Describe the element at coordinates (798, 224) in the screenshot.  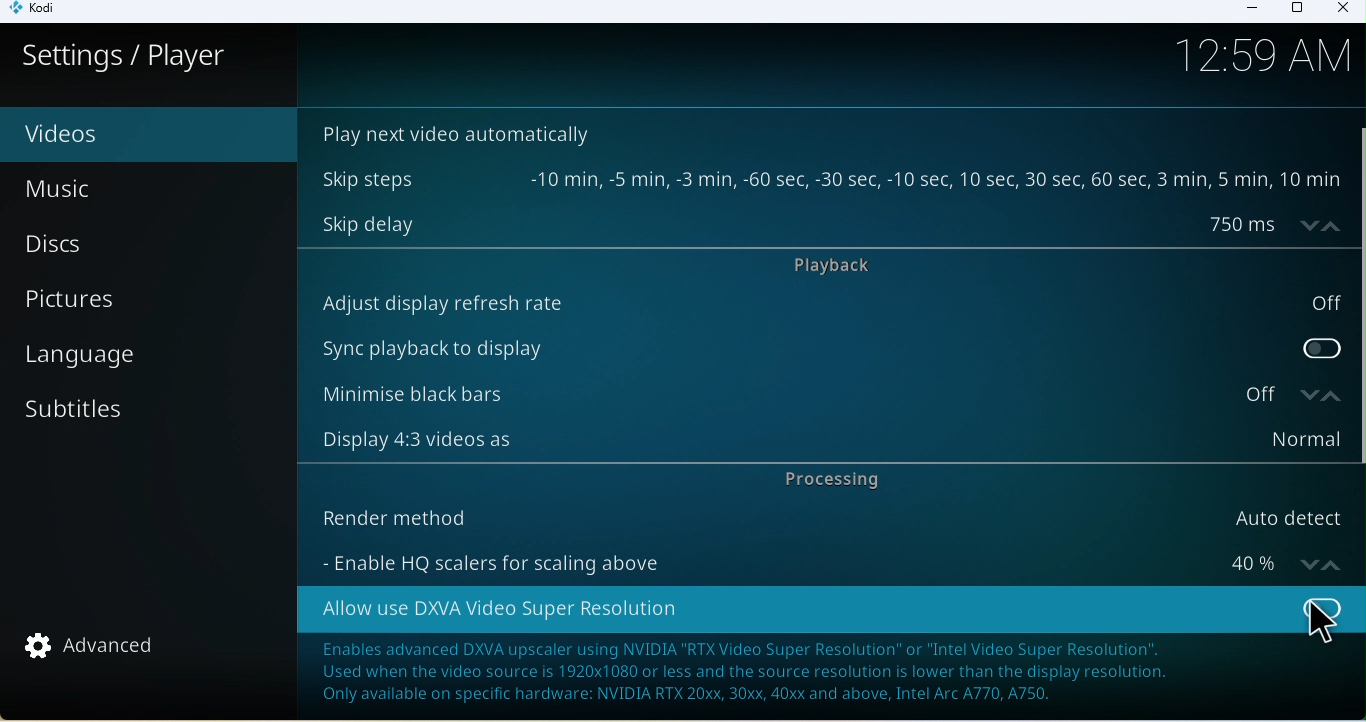
I see `Skip delay` at that location.